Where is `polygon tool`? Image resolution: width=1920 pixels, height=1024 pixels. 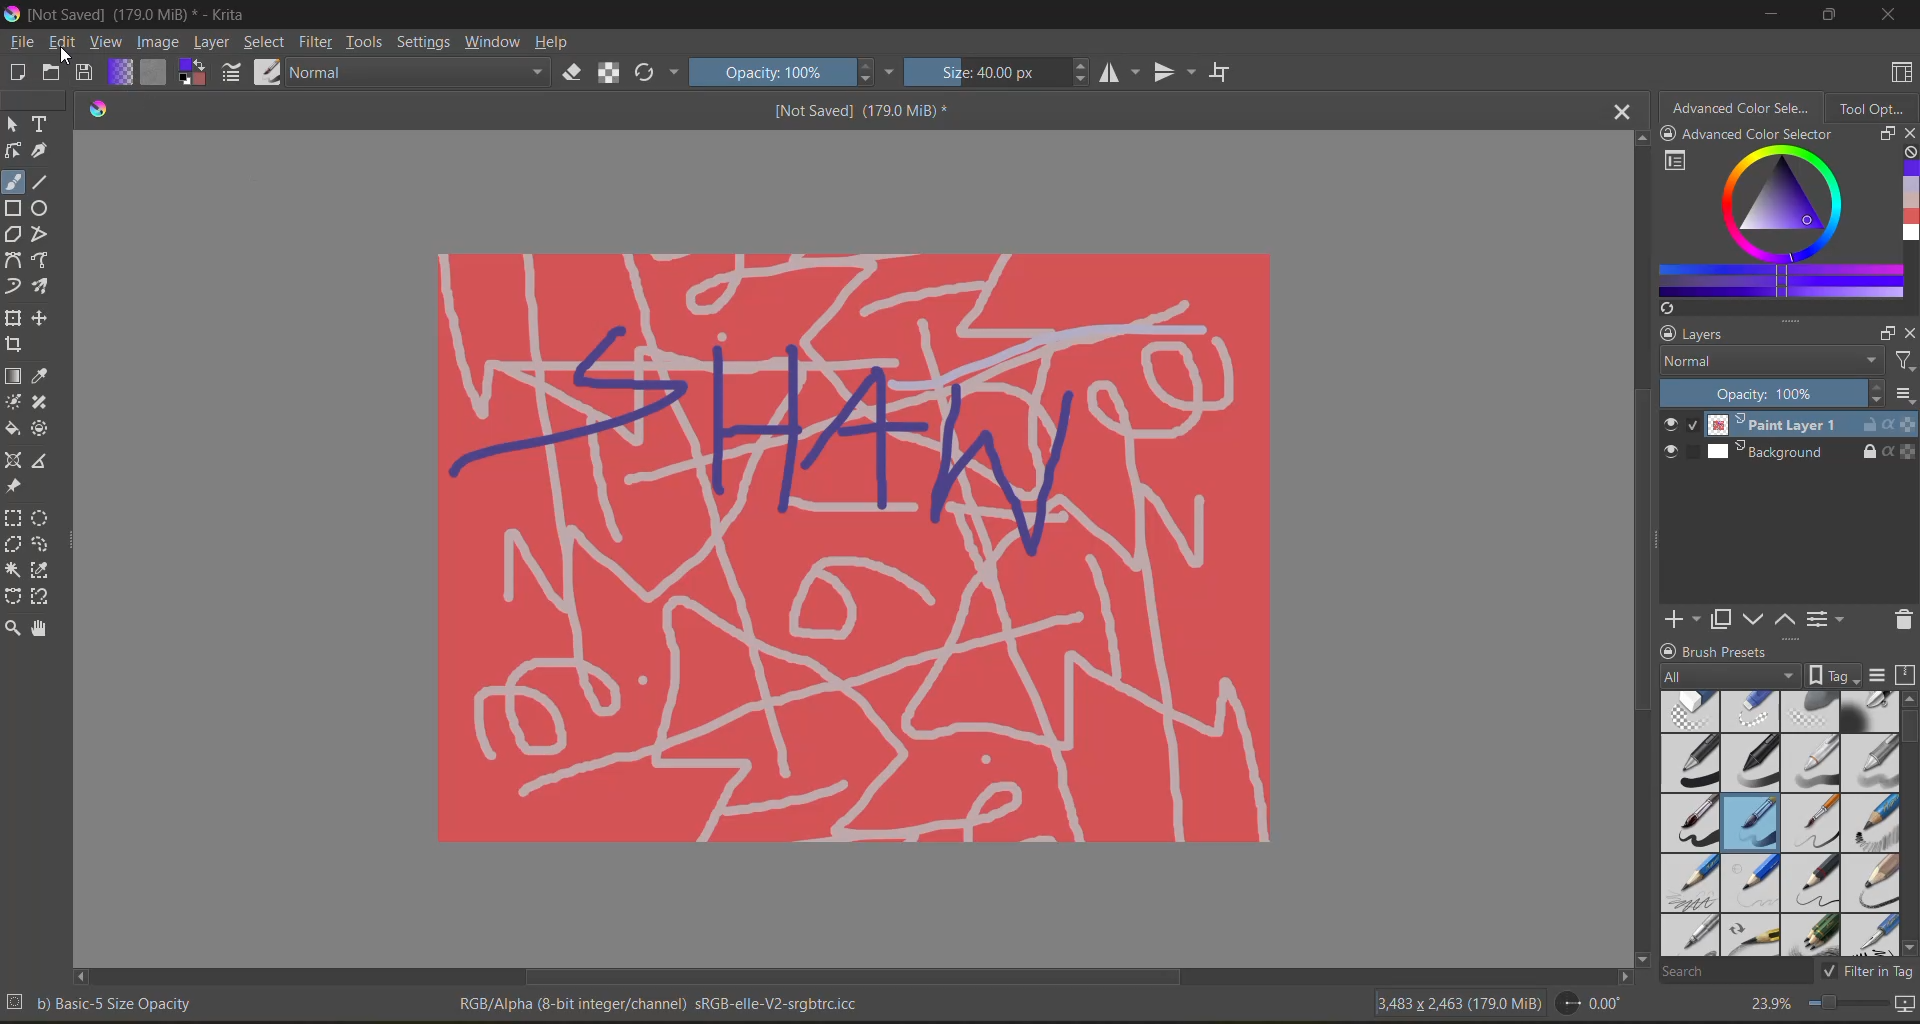
polygon tool is located at coordinates (13, 234).